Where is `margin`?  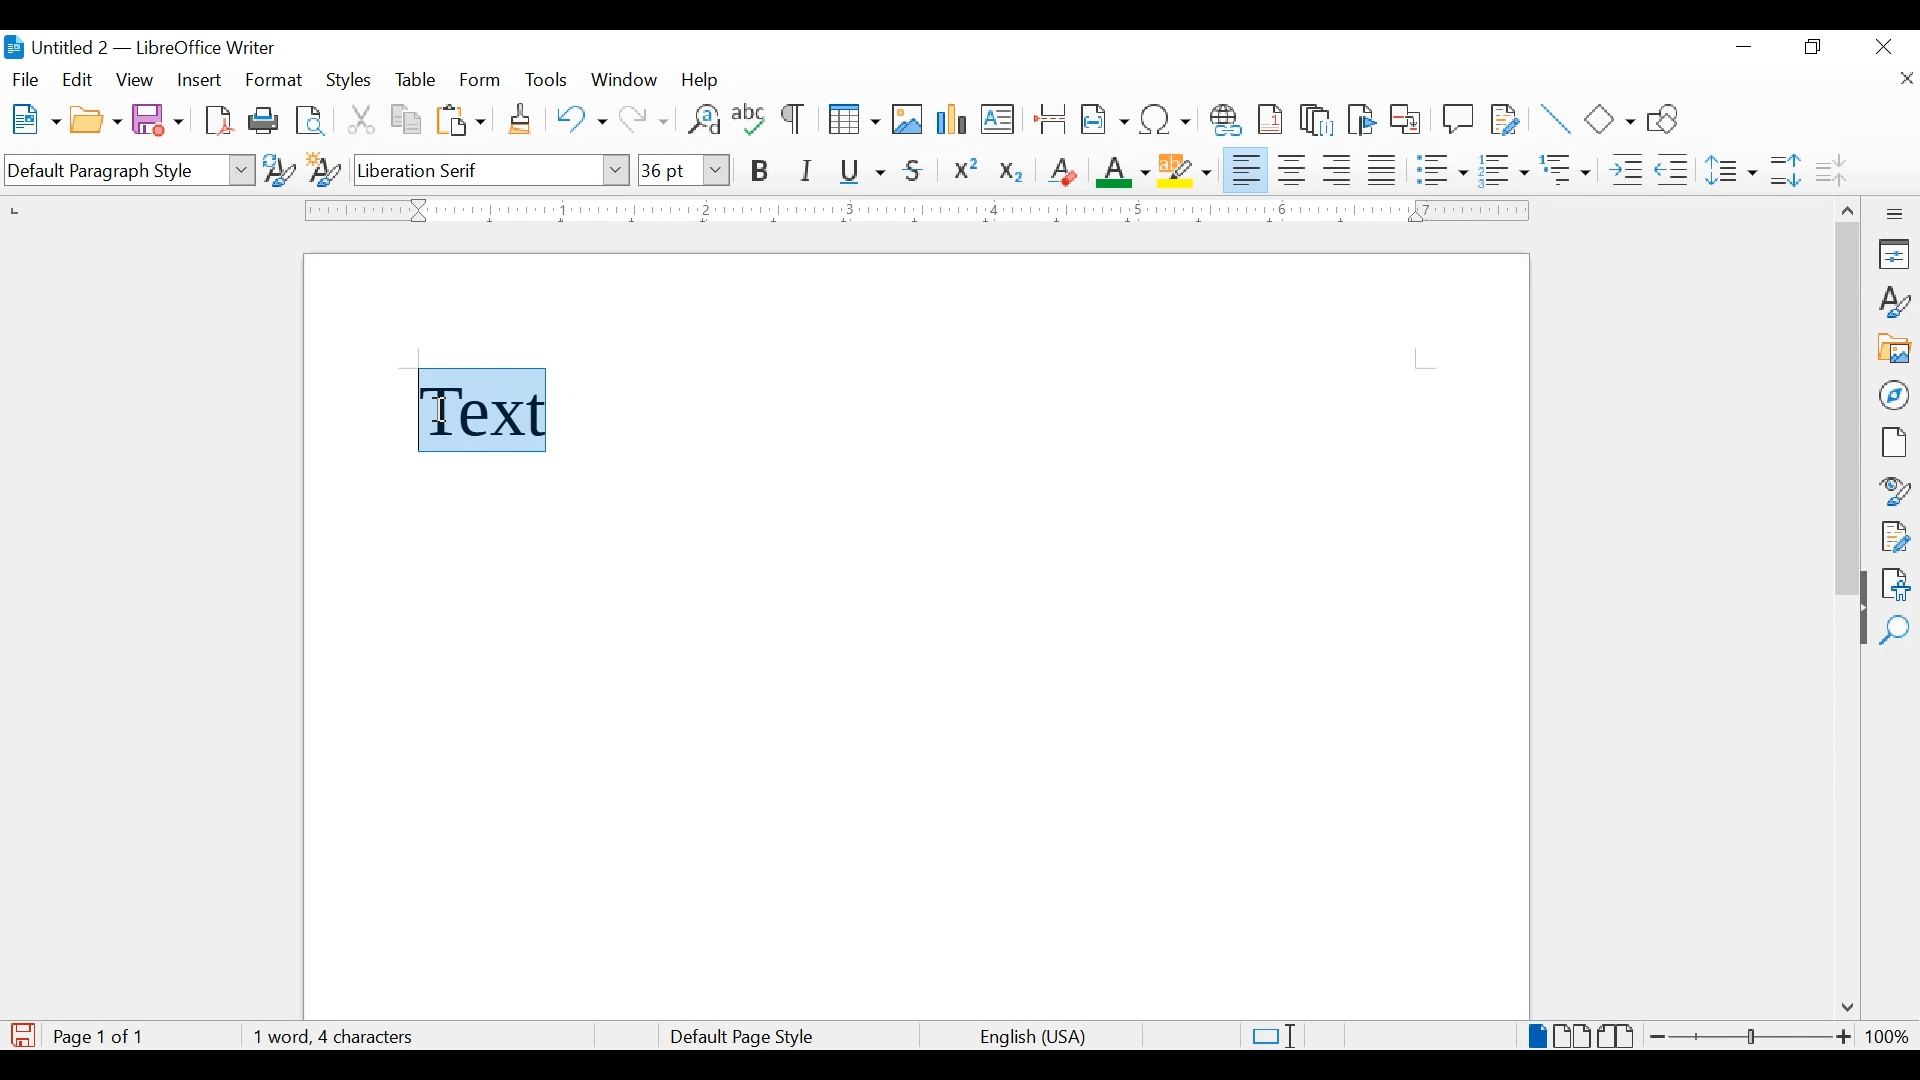
margin is located at coordinates (912, 210).